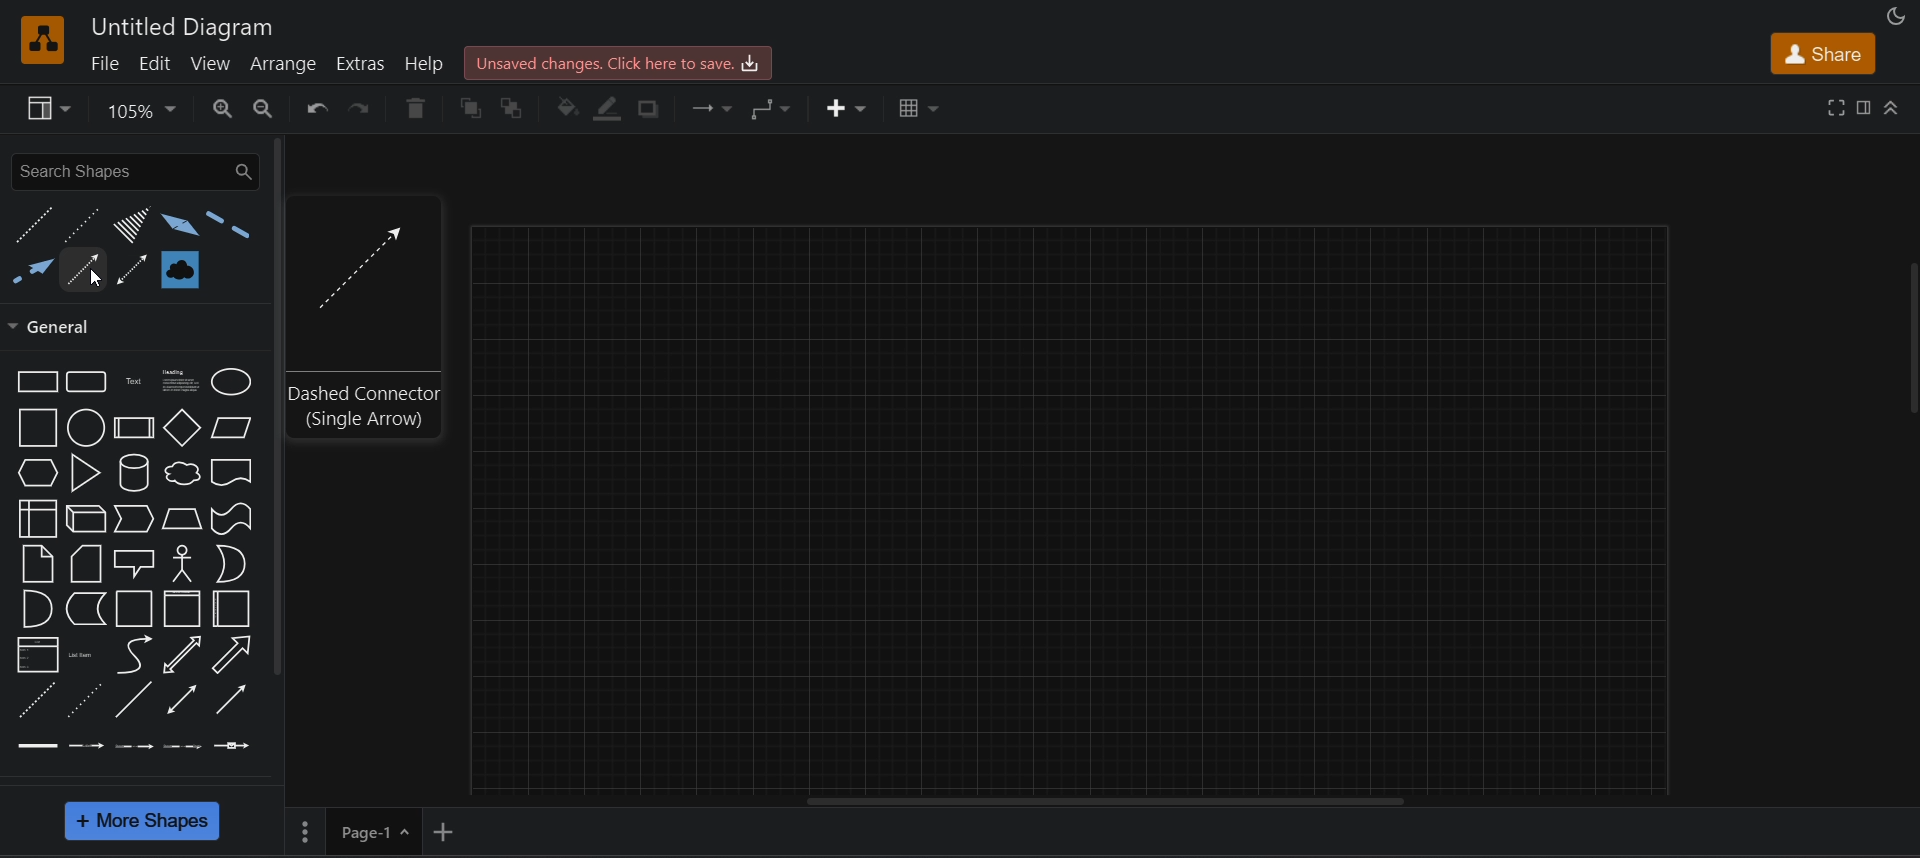 This screenshot has width=1920, height=858. I want to click on process, so click(134, 428).